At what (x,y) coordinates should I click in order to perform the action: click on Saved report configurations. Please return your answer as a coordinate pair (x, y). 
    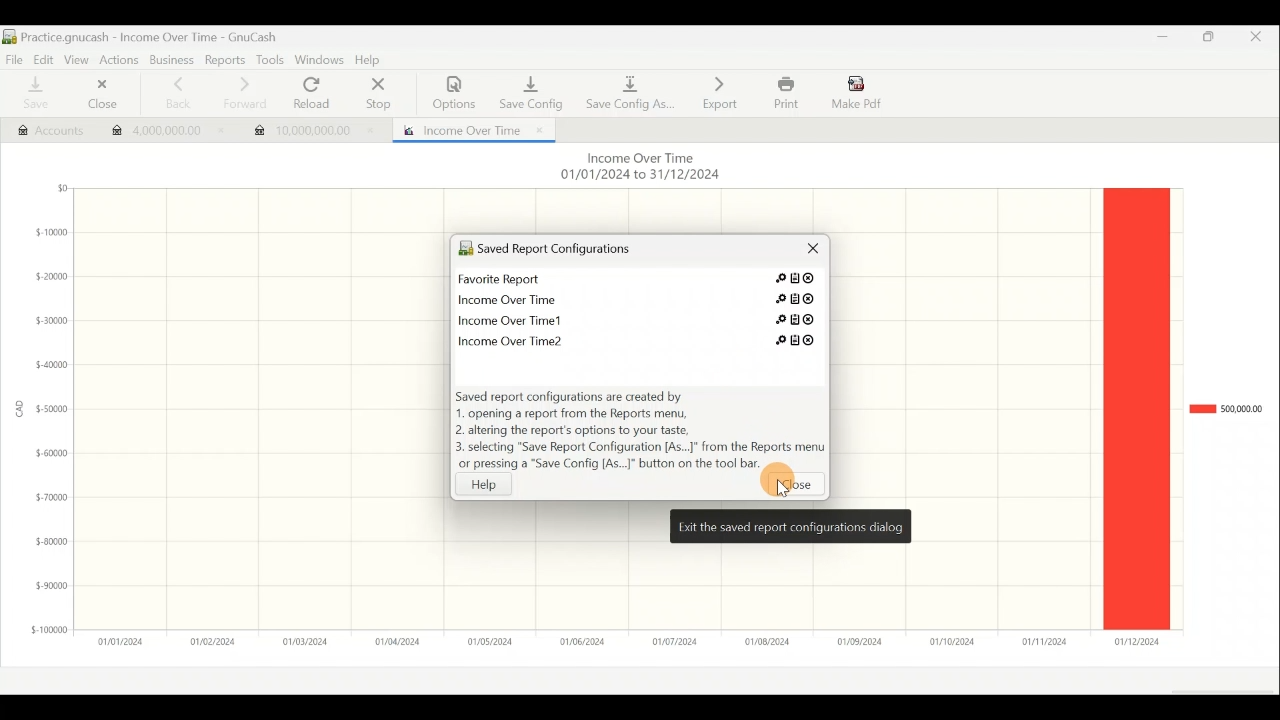
    Looking at the image, I should click on (605, 251).